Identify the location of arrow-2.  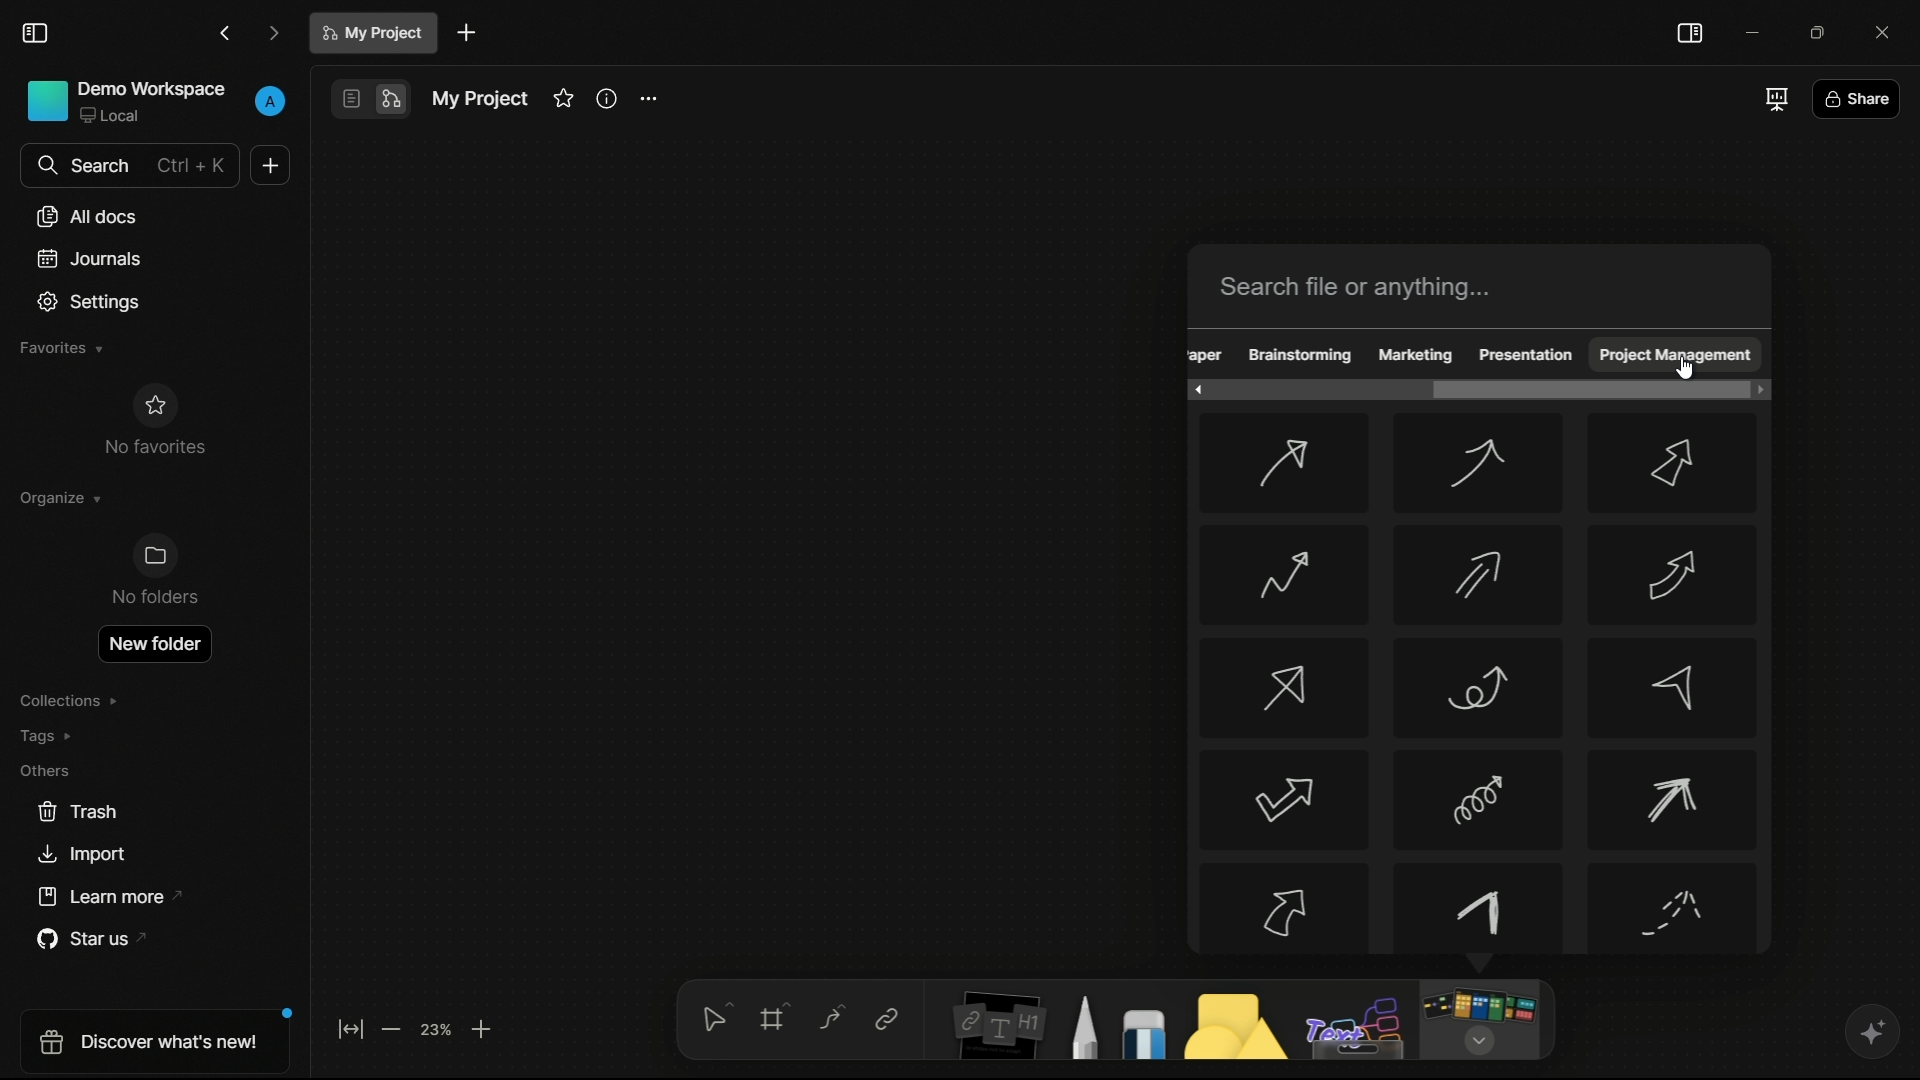
(1477, 465).